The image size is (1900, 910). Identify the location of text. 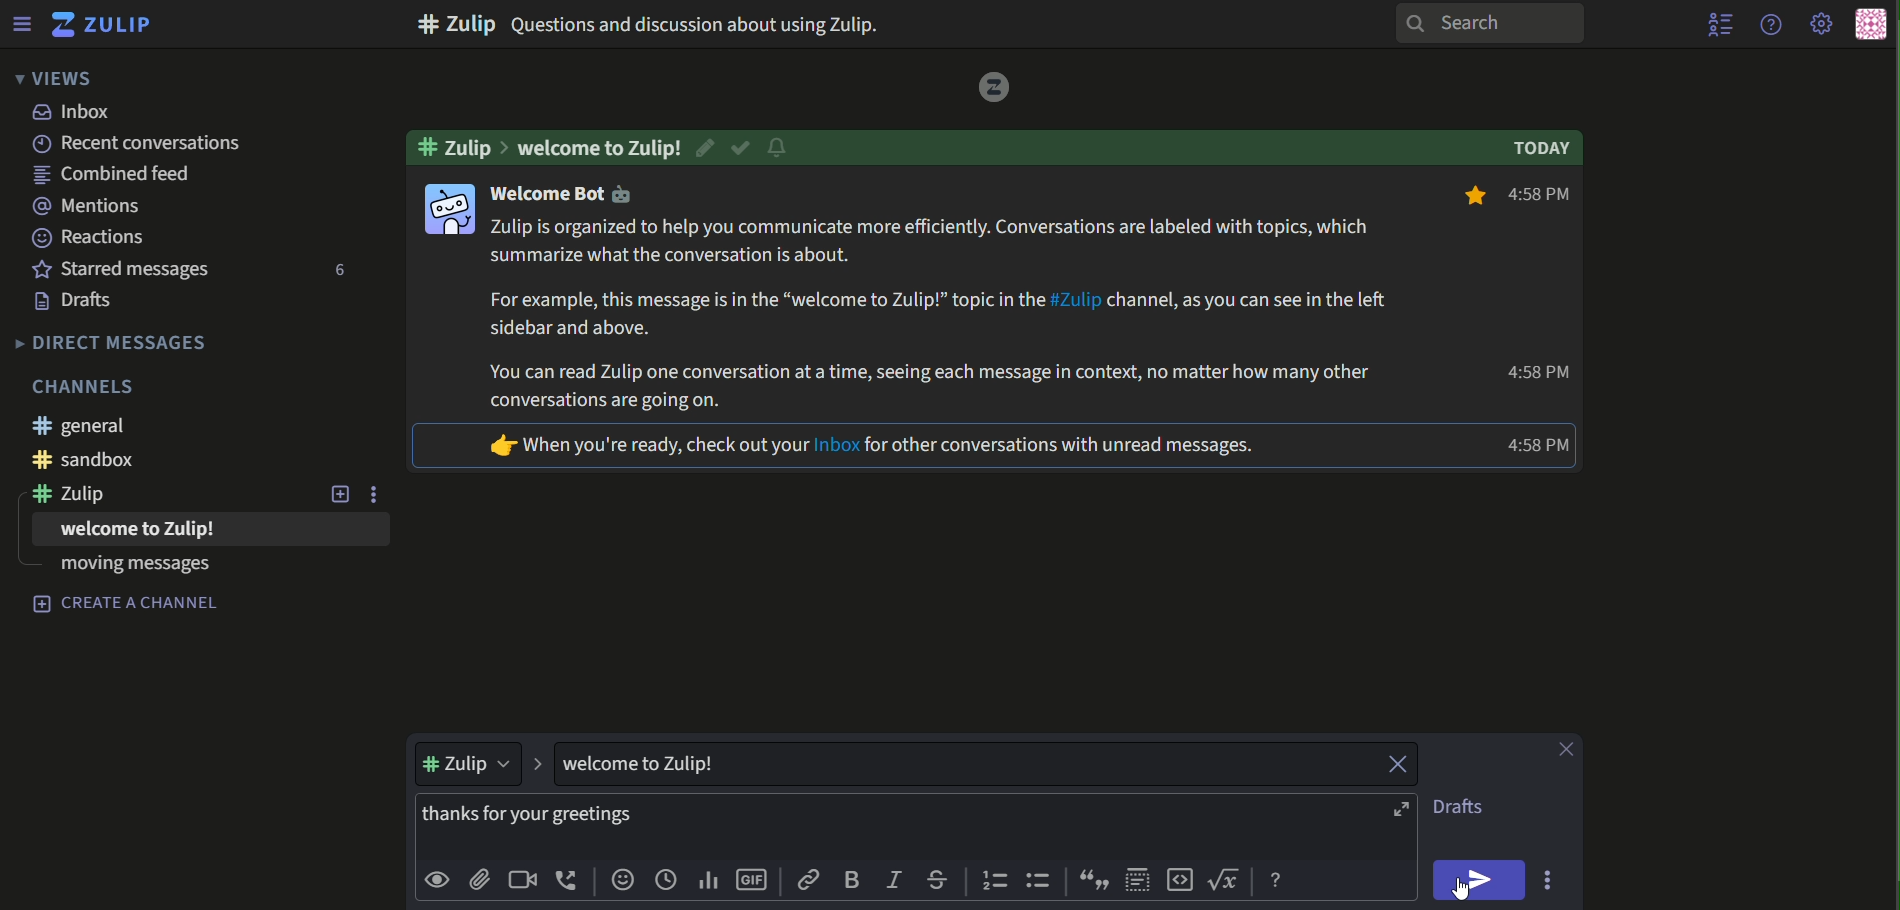
(569, 196).